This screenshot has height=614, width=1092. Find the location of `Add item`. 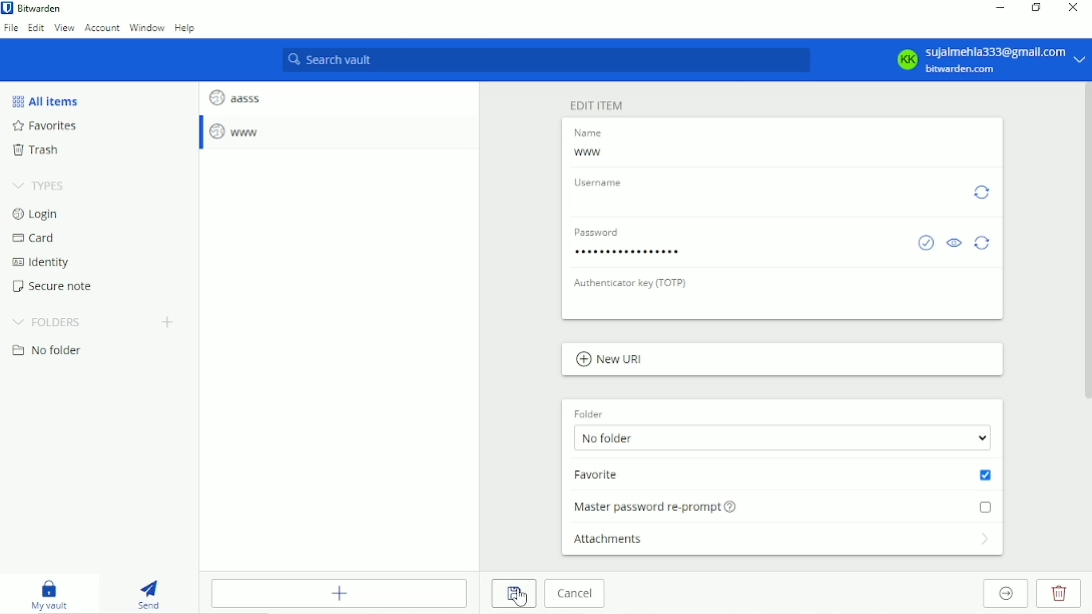

Add item is located at coordinates (343, 593).